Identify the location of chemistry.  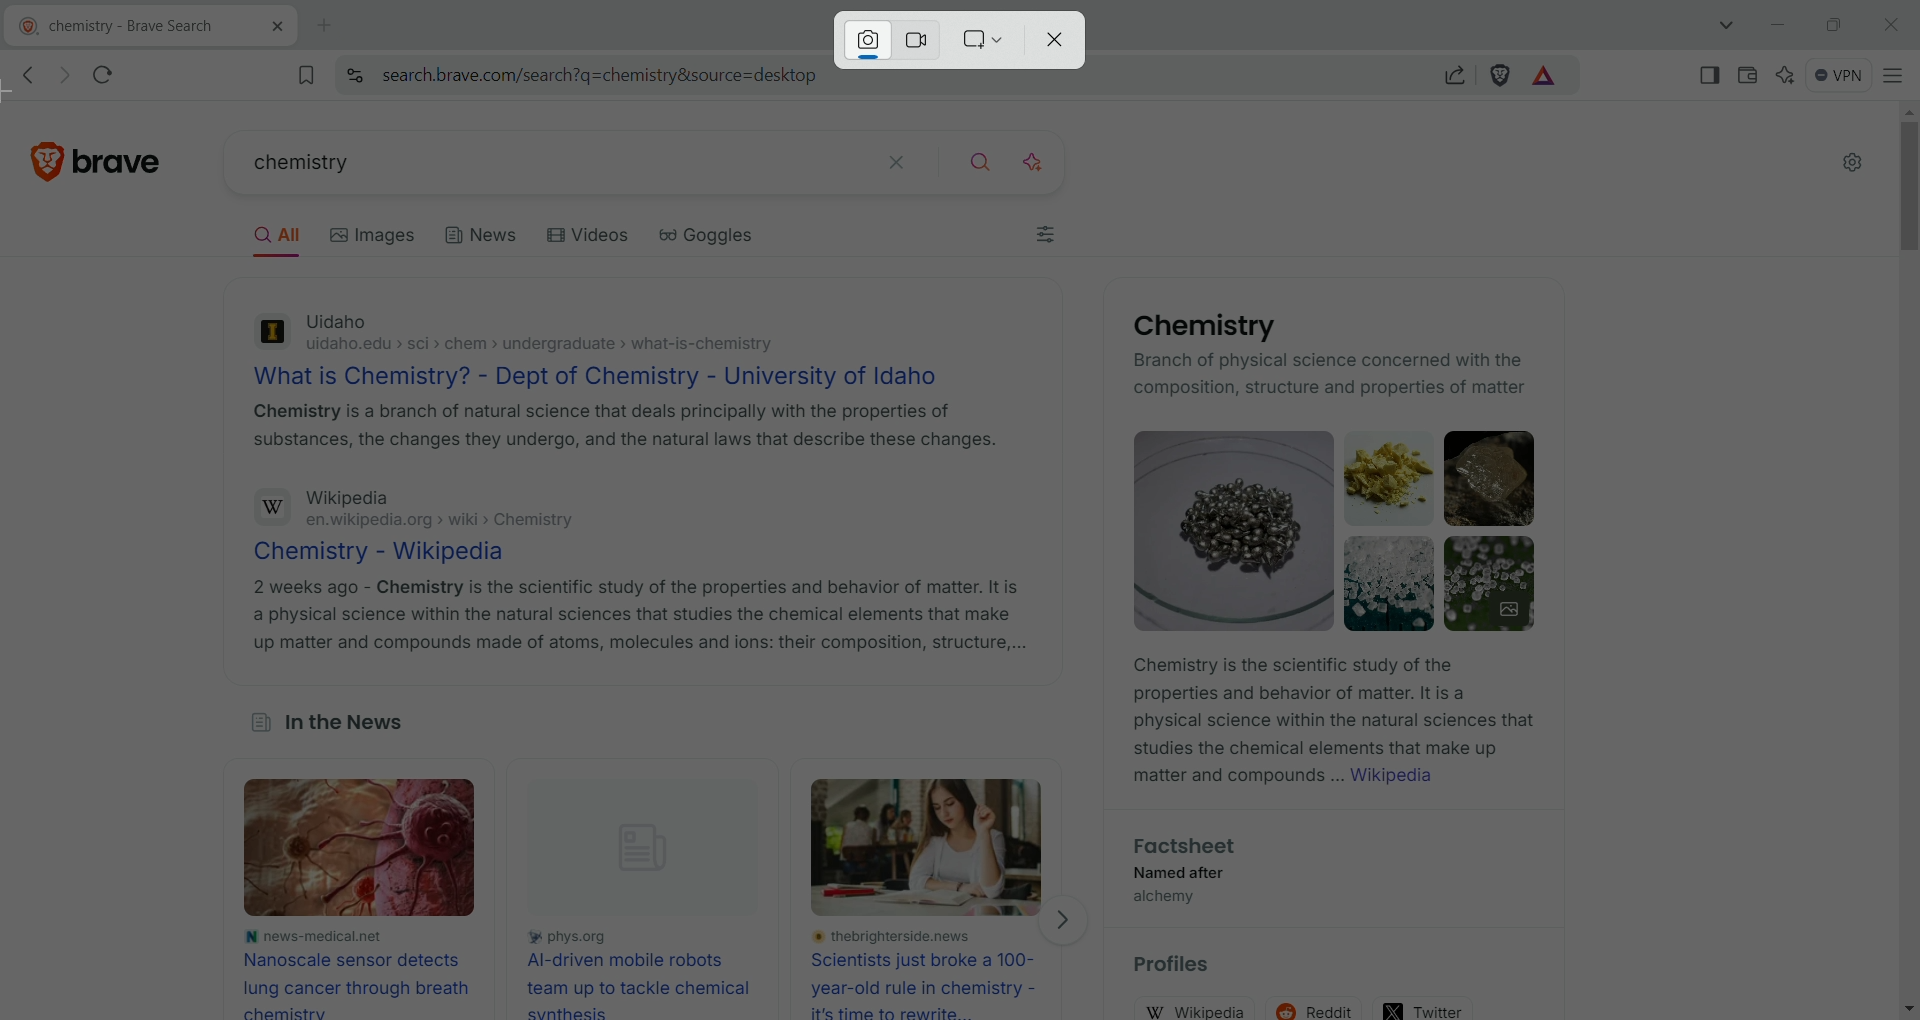
(526, 165).